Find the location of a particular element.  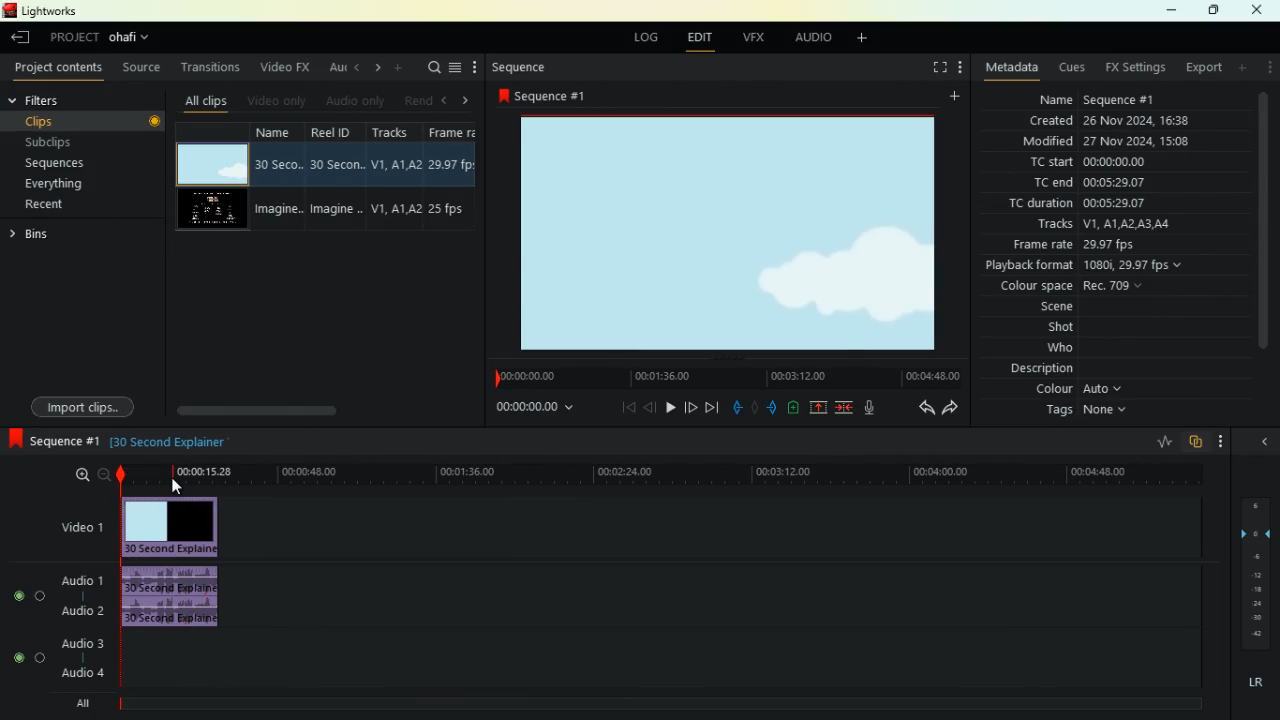

menu is located at coordinates (455, 70).